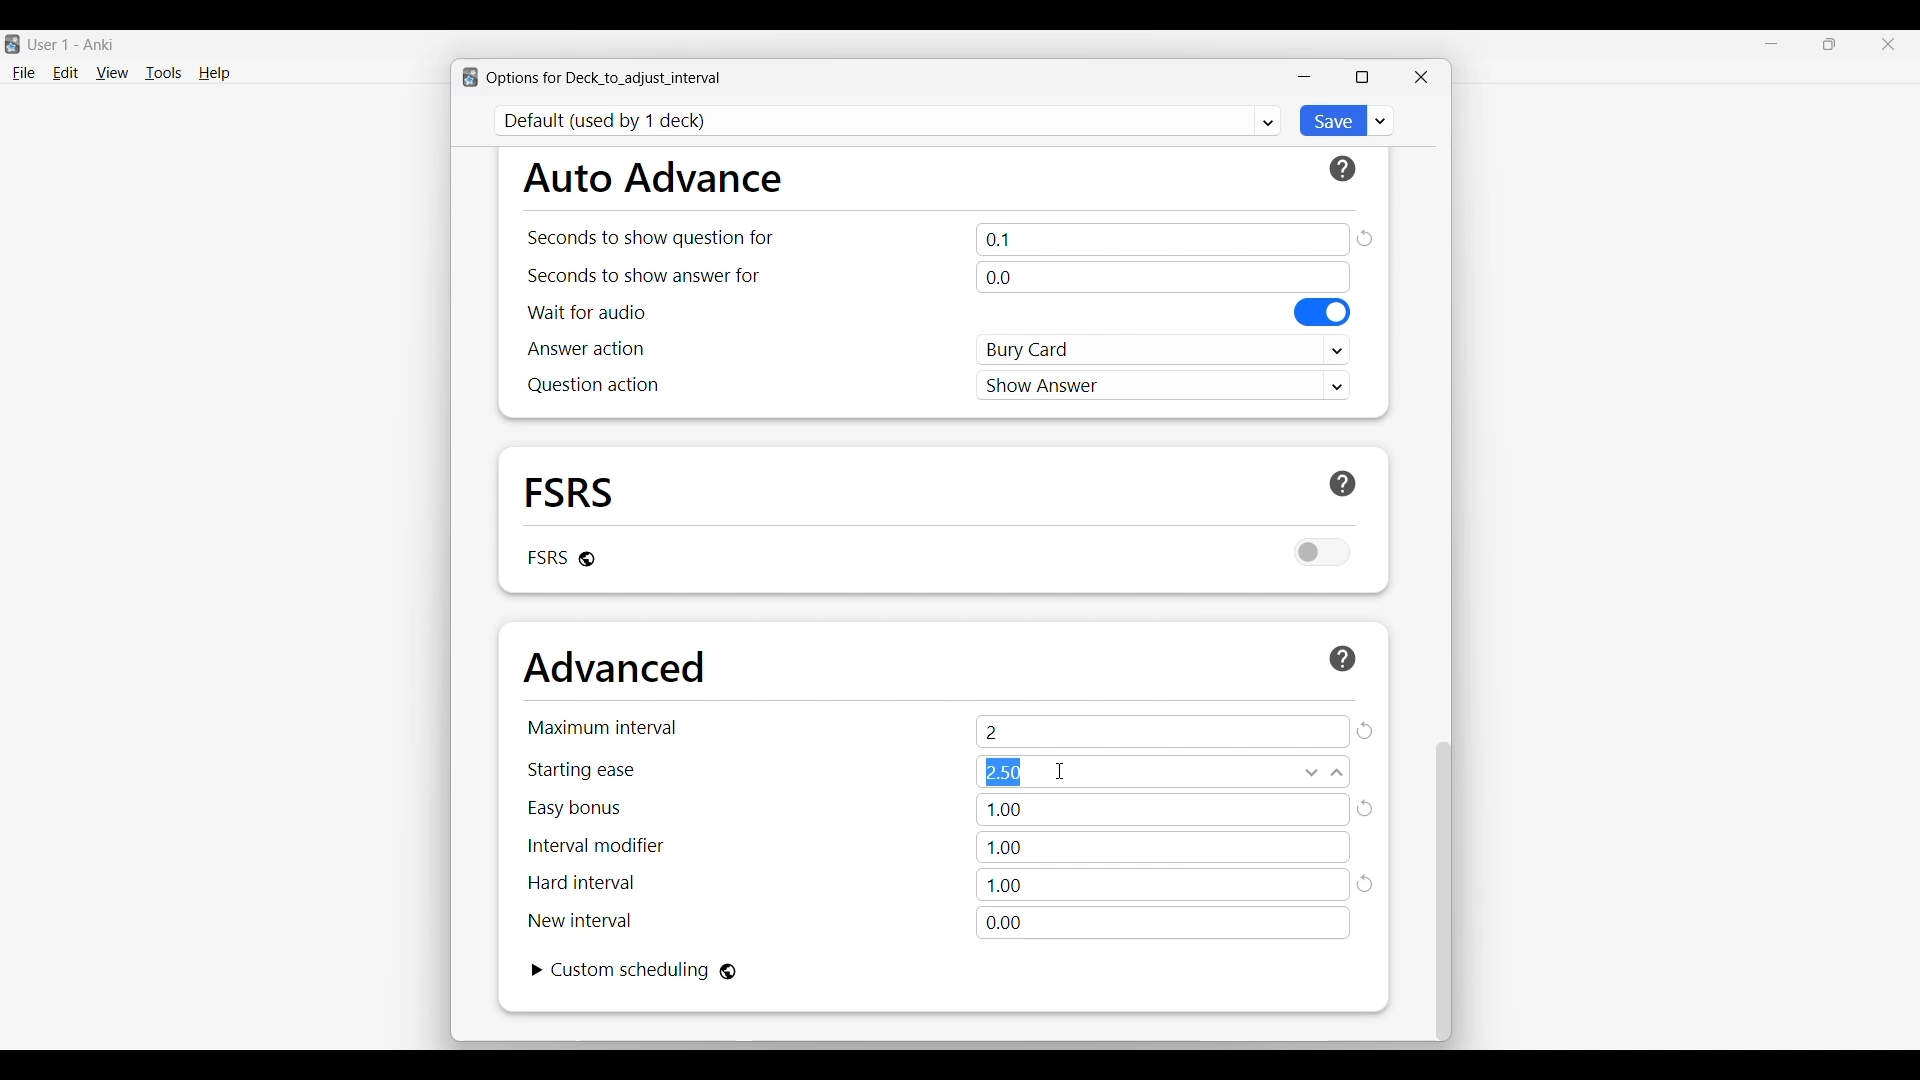  I want to click on Affects the entire collection, so click(728, 972).